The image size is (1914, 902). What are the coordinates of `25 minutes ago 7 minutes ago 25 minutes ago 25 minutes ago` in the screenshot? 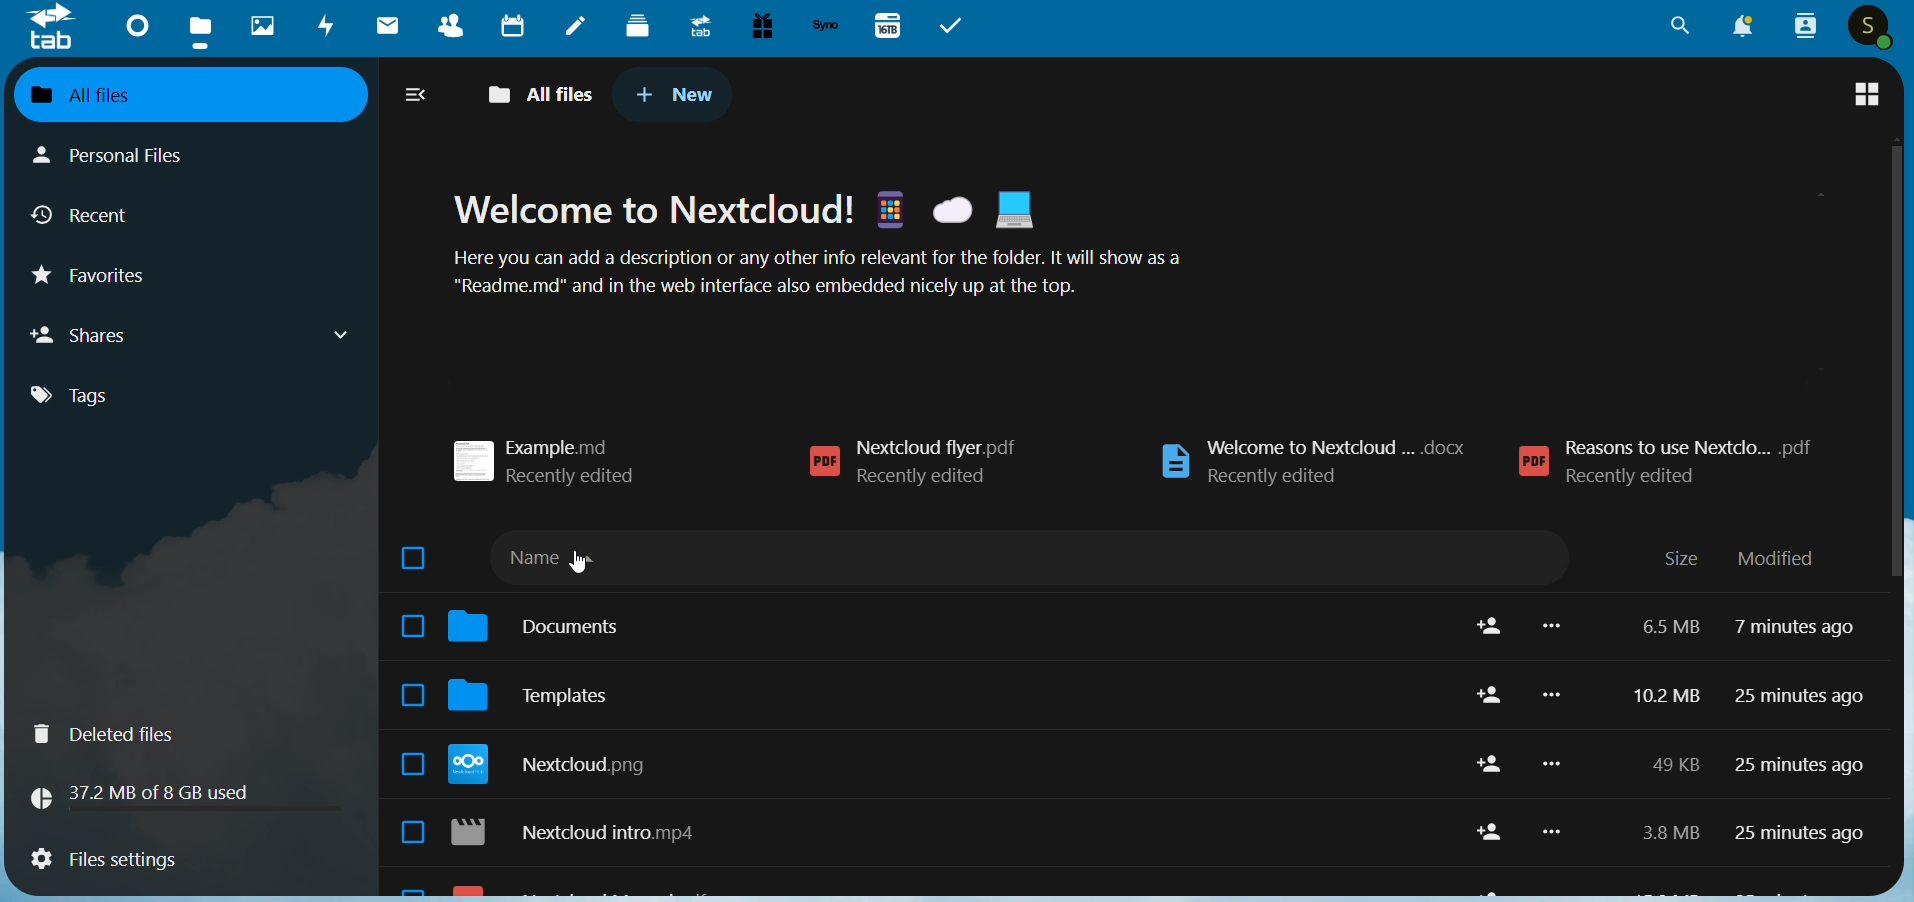 It's located at (1800, 740).